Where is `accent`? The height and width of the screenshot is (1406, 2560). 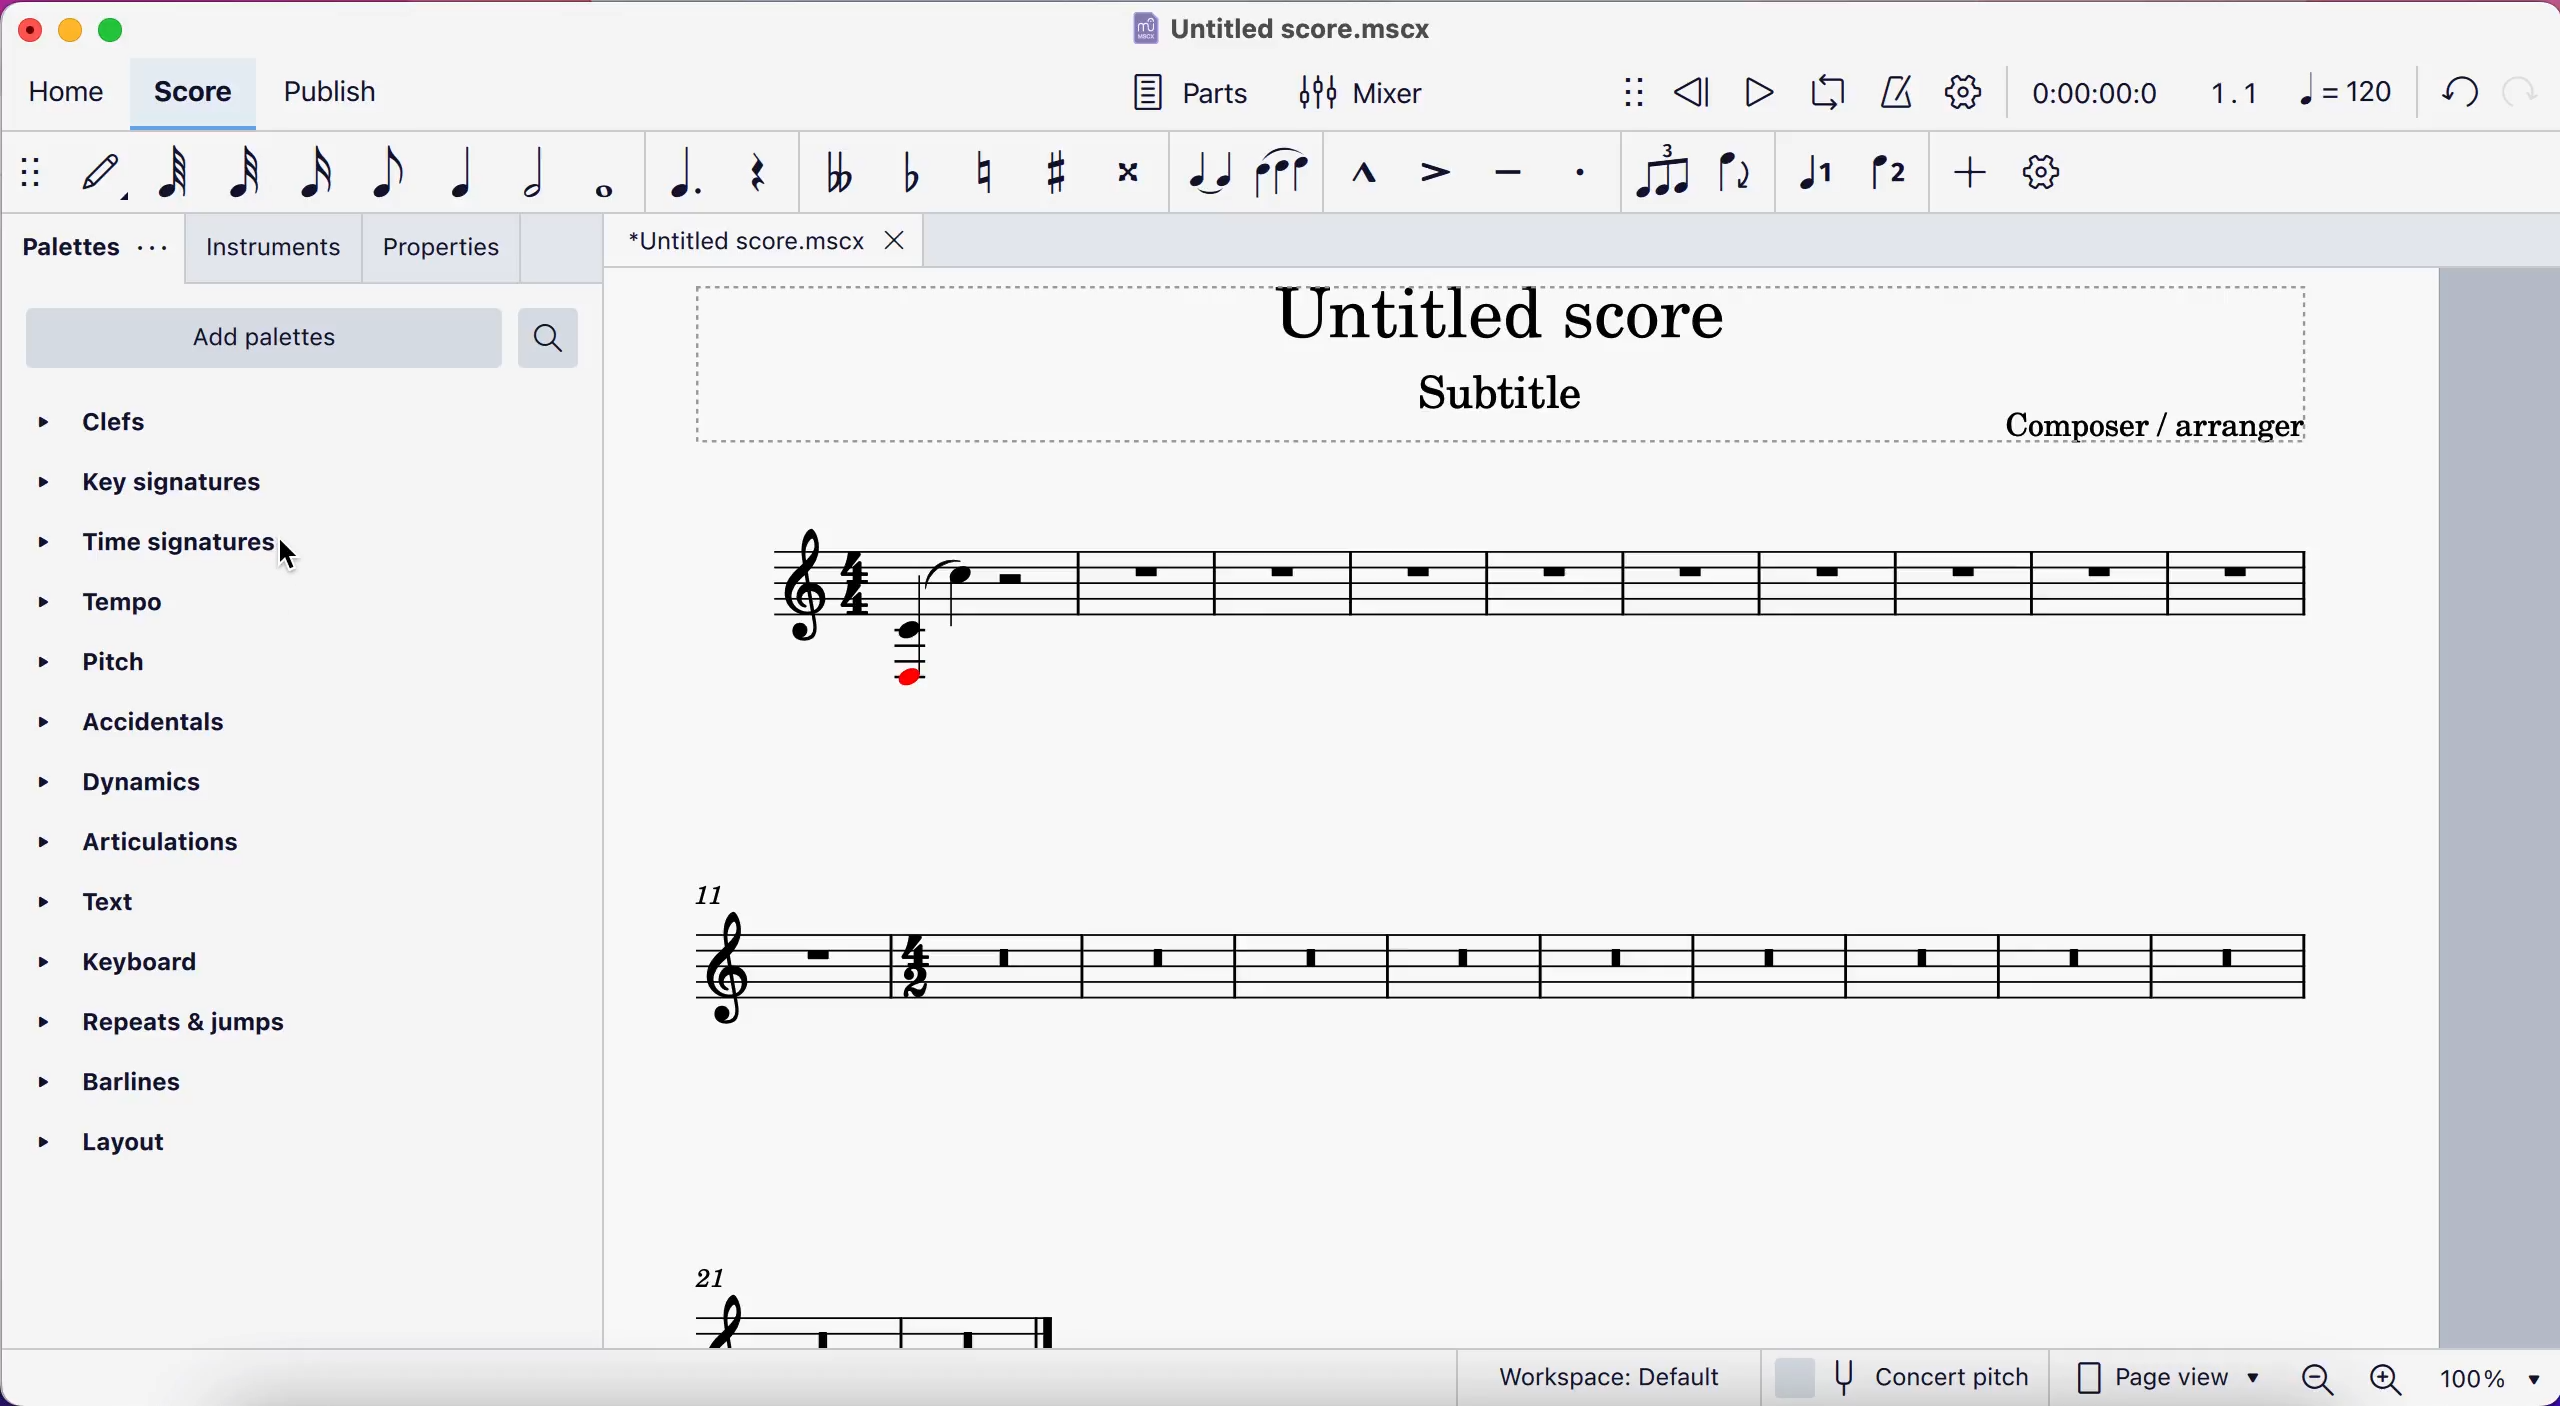 accent is located at coordinates (1426, 174).